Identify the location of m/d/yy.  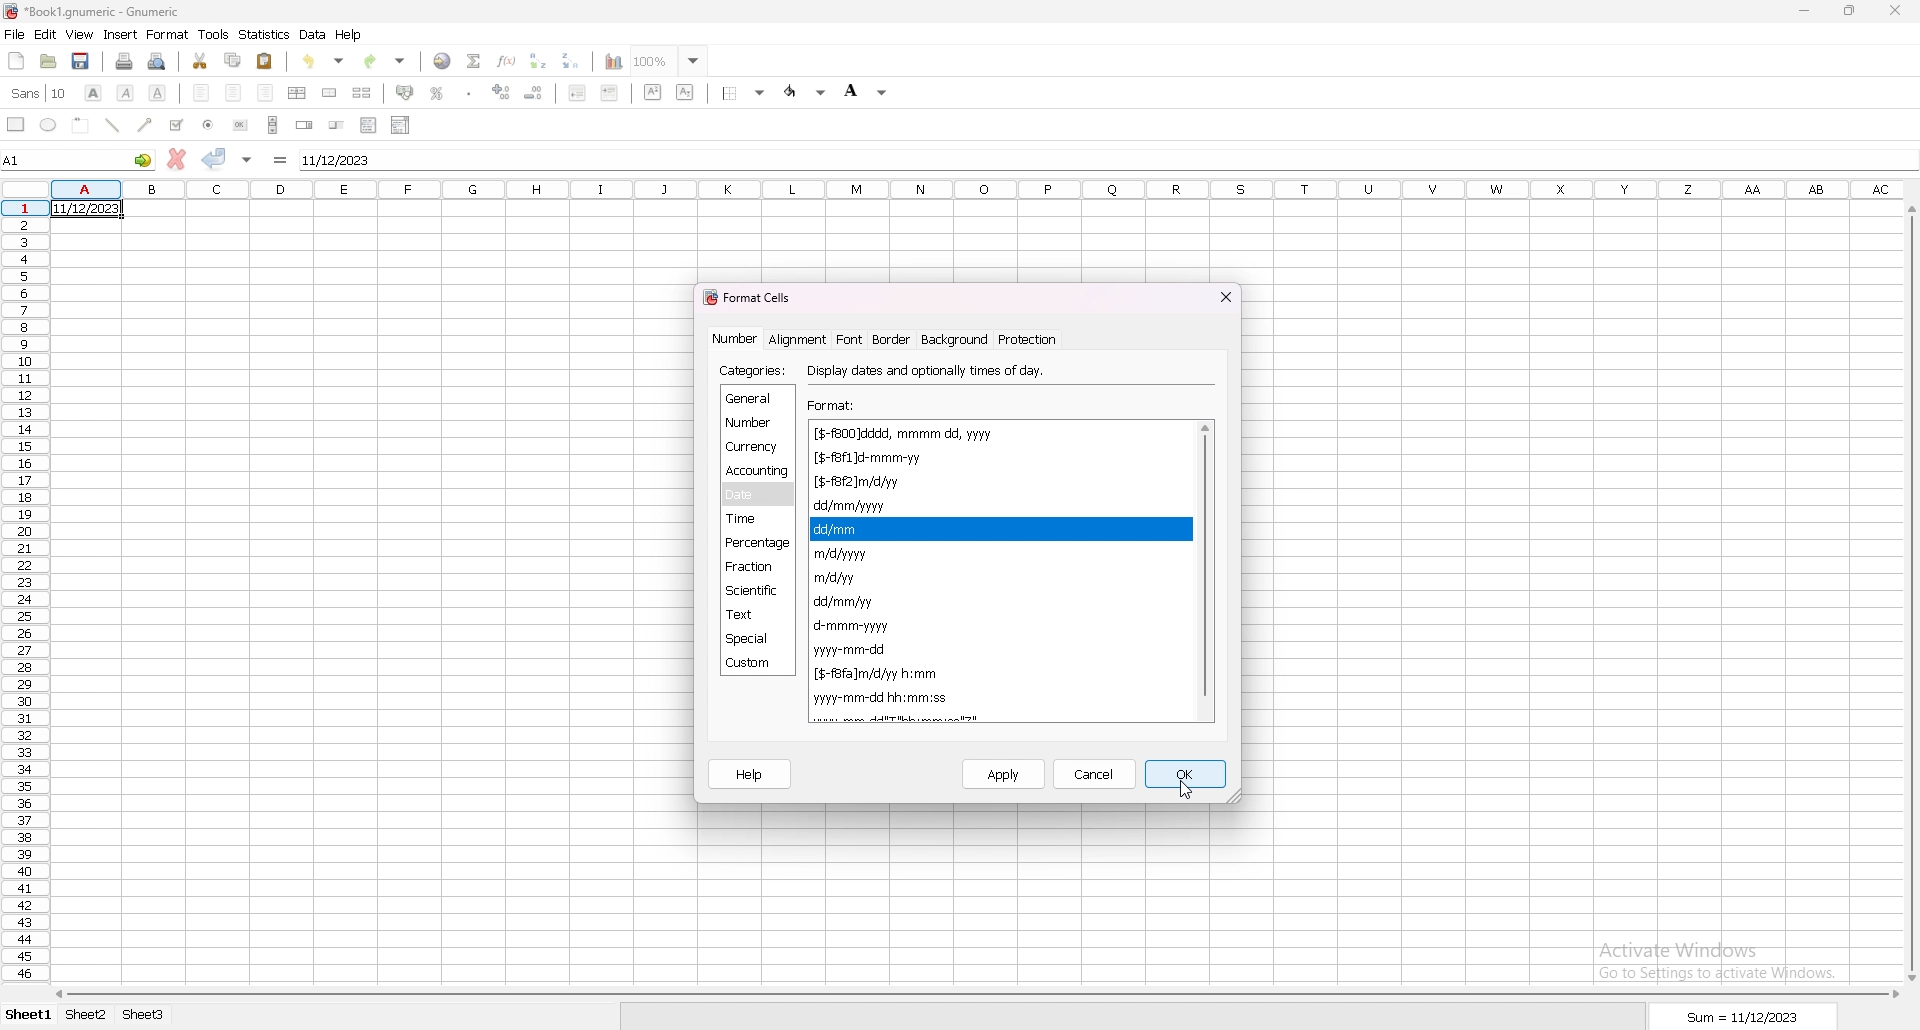
(838, 578).